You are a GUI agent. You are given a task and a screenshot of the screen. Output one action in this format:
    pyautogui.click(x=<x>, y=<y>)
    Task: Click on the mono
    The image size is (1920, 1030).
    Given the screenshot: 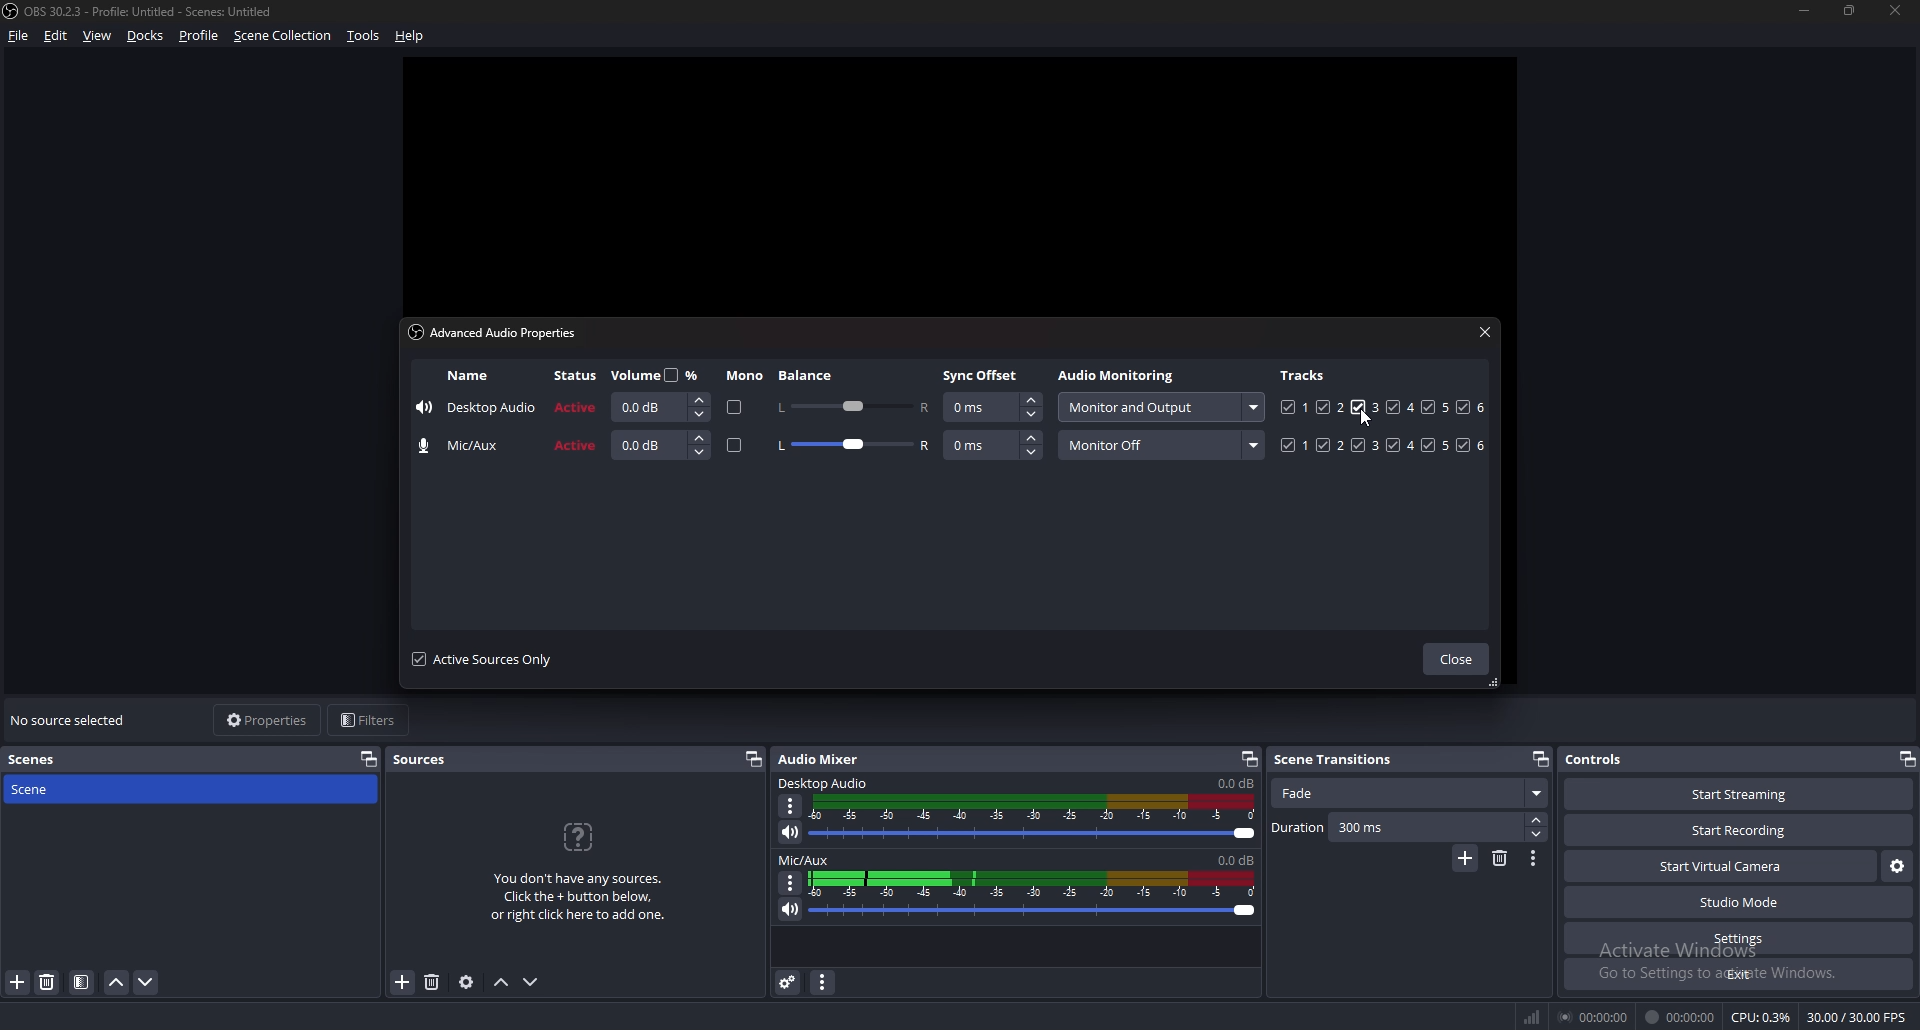 What is the action you would take?
    pyautogui.click(x=735, y=447)
    